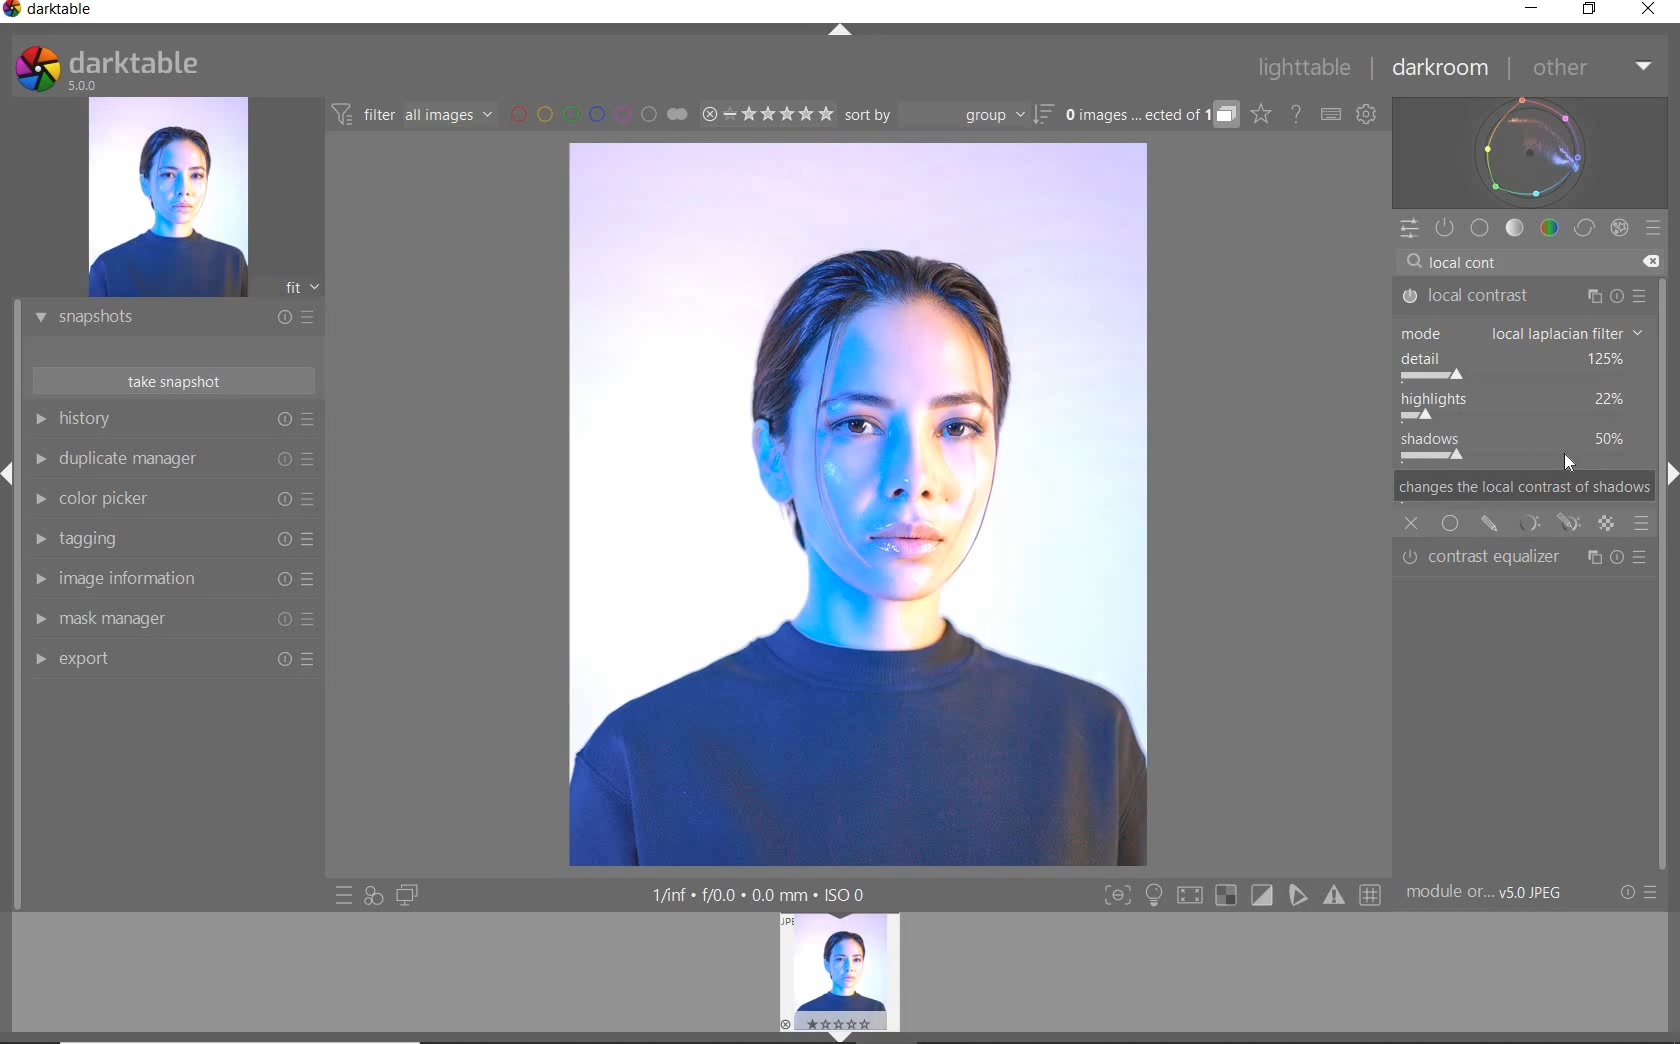 The width and height of the screenshot is (1680, 1044). Describe the element at coordinates (1189, 898) in the screenshot. I see `Button` at that location.